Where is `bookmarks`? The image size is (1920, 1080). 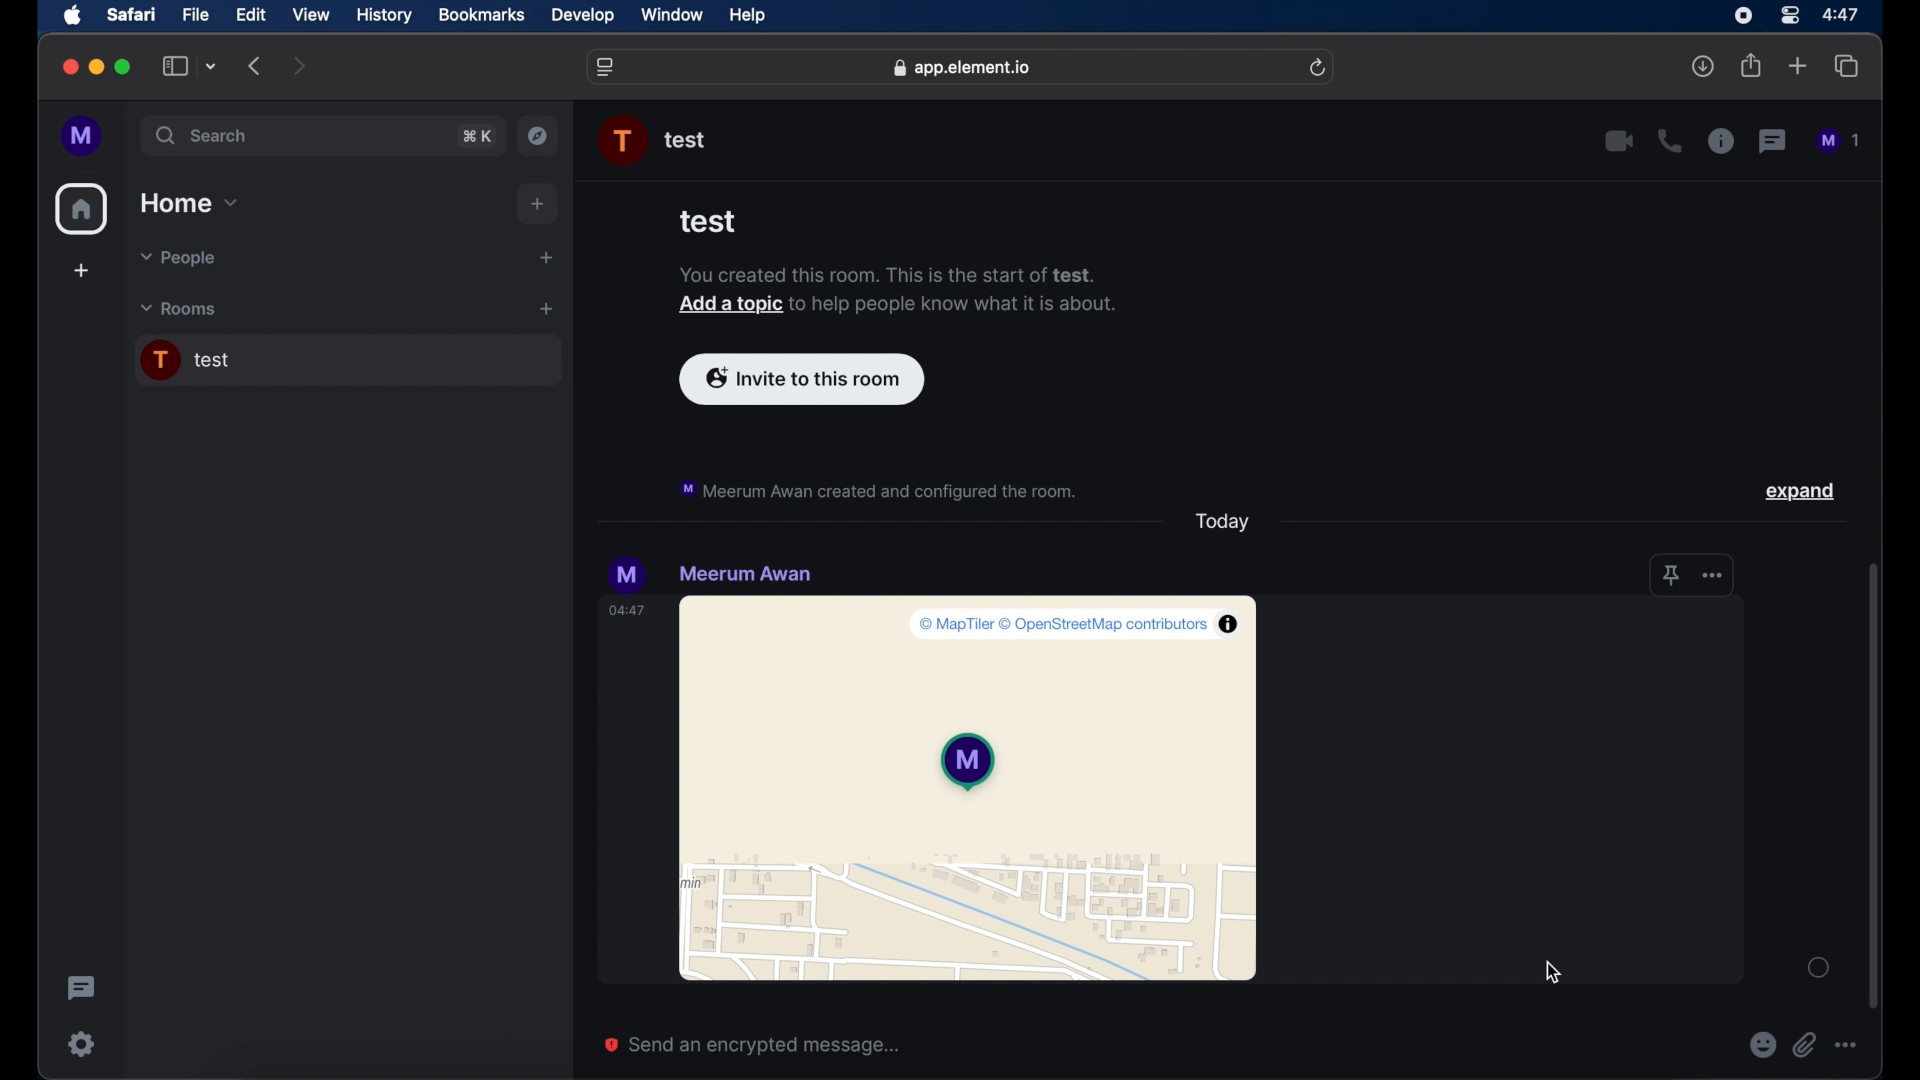 bookmarks is located at coordinates (481, 15).